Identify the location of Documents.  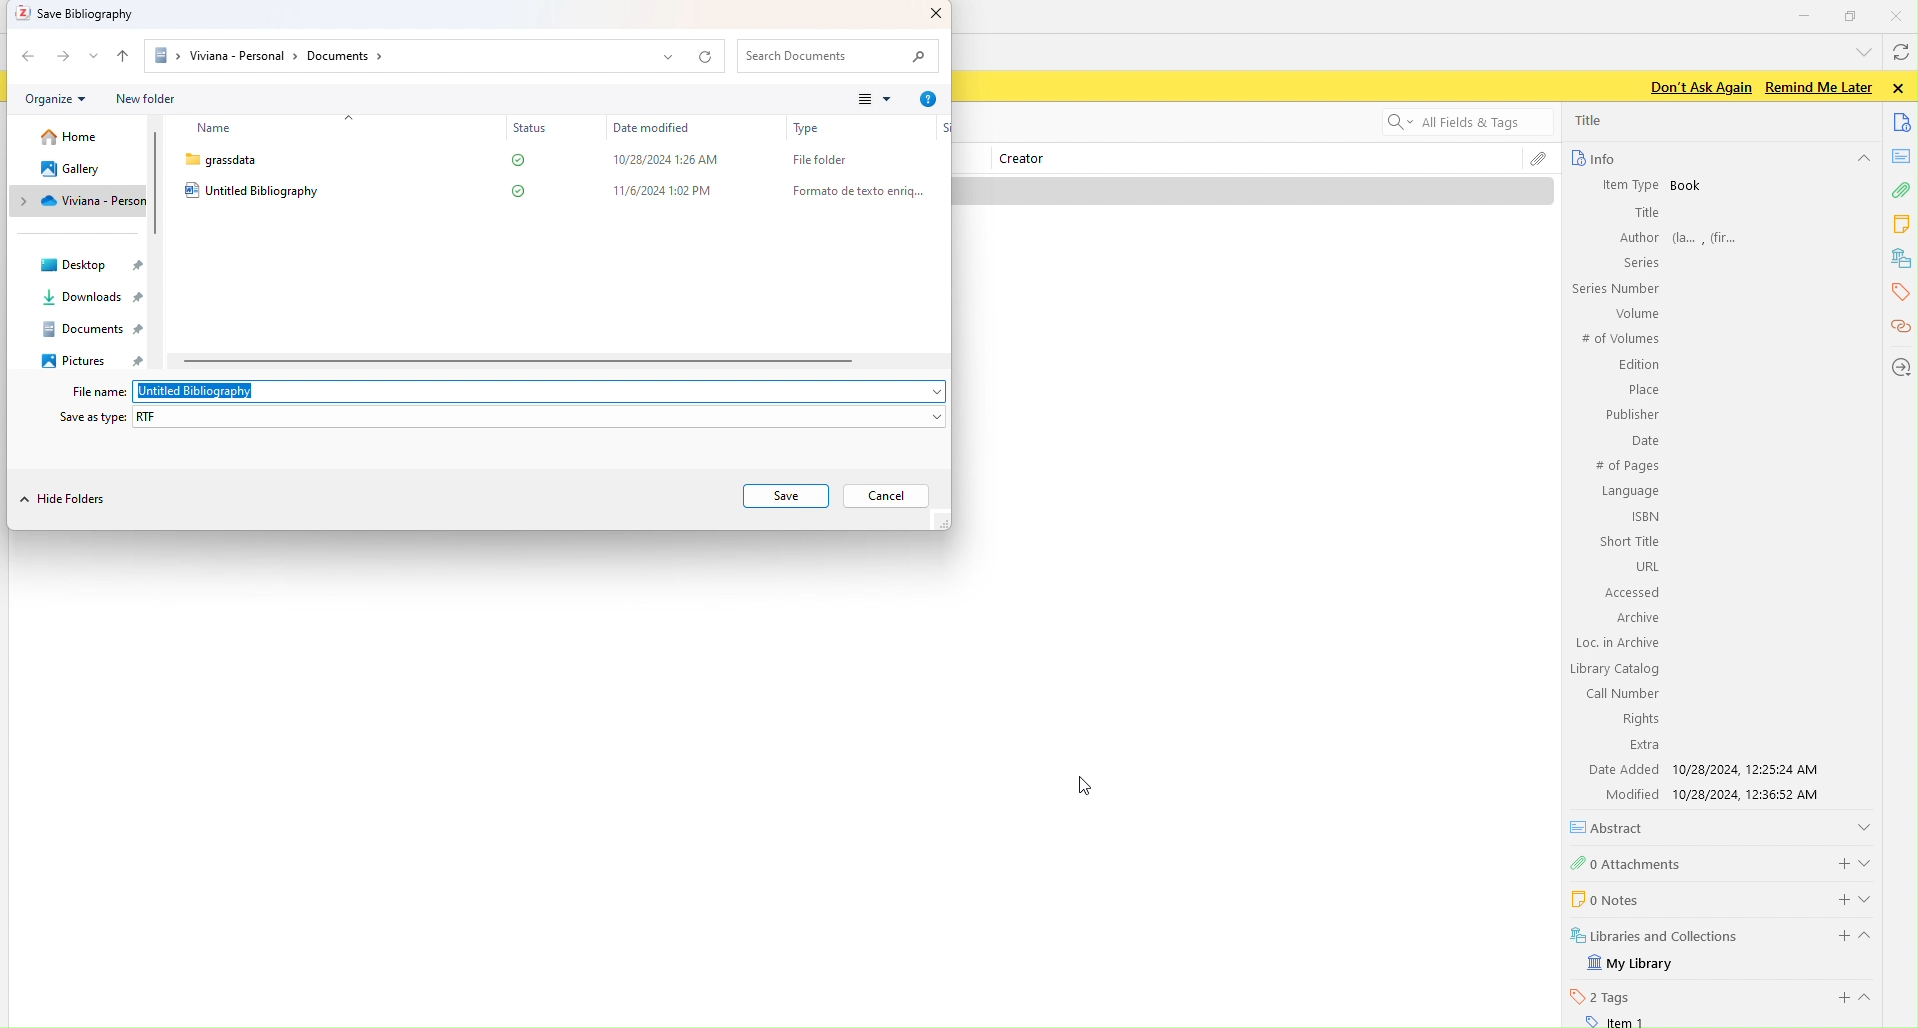
(91, 329).